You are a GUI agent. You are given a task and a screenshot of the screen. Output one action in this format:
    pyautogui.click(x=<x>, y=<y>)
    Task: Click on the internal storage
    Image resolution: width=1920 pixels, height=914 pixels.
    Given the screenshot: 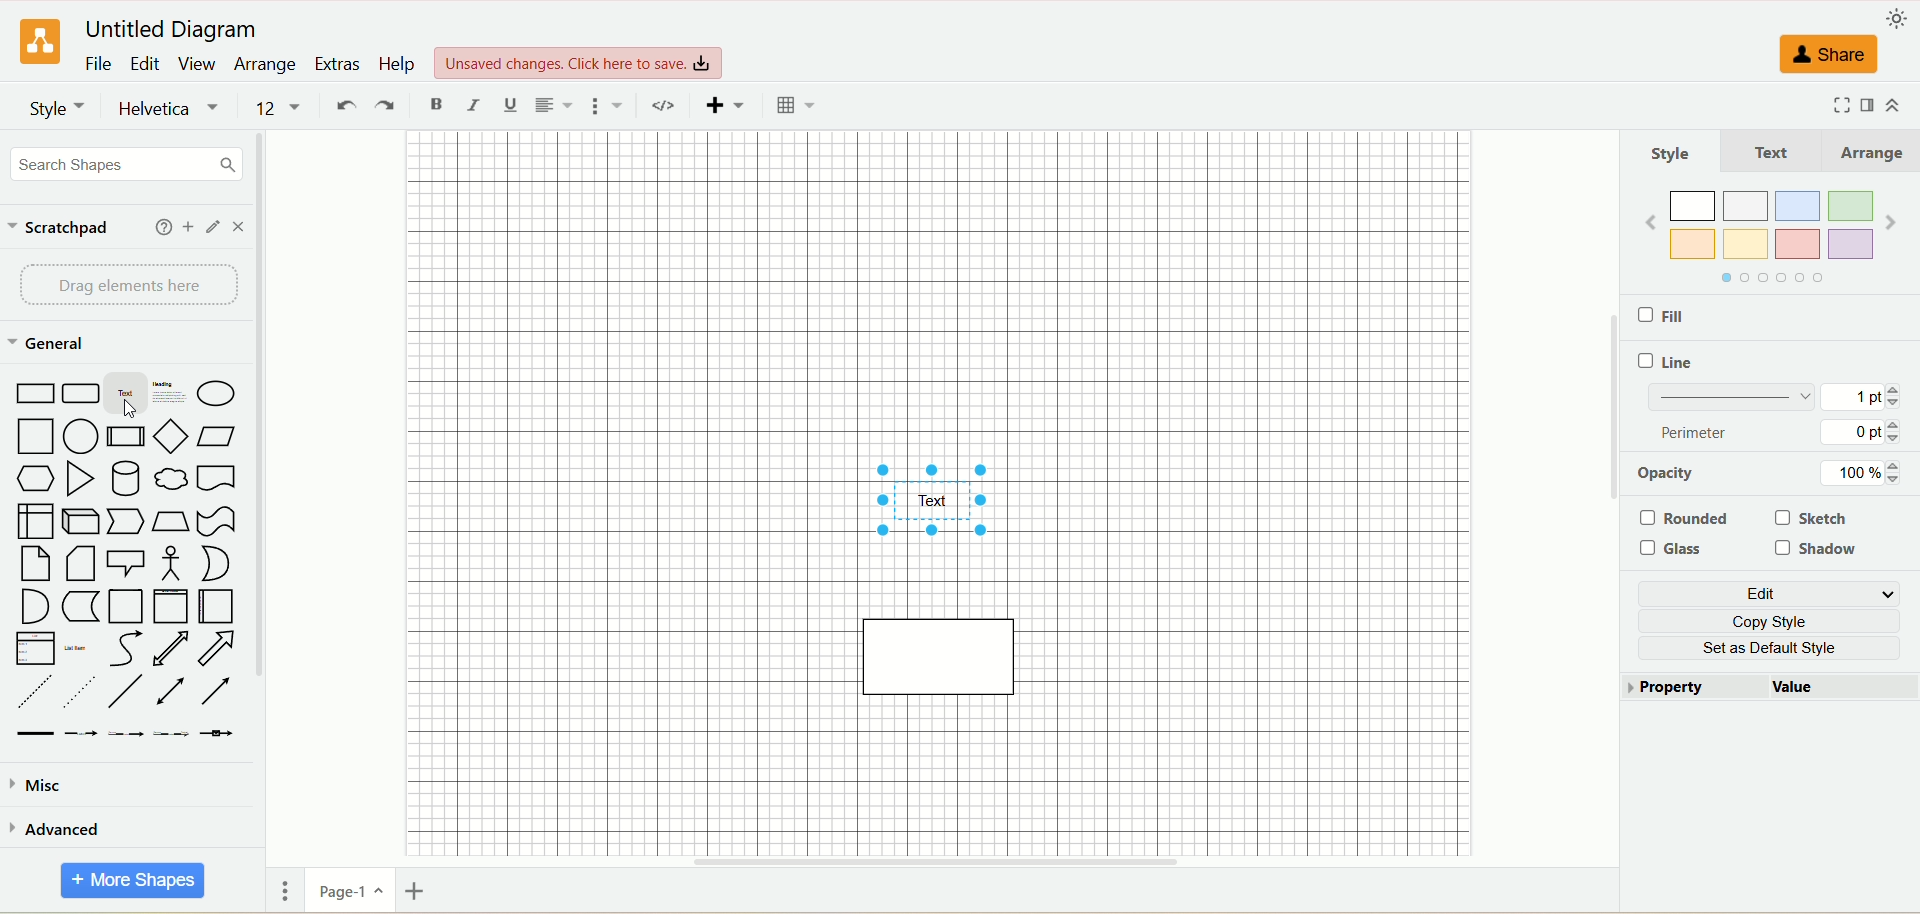 What is the action you would take?
    pyautogui.click(x=34, y=520)
    